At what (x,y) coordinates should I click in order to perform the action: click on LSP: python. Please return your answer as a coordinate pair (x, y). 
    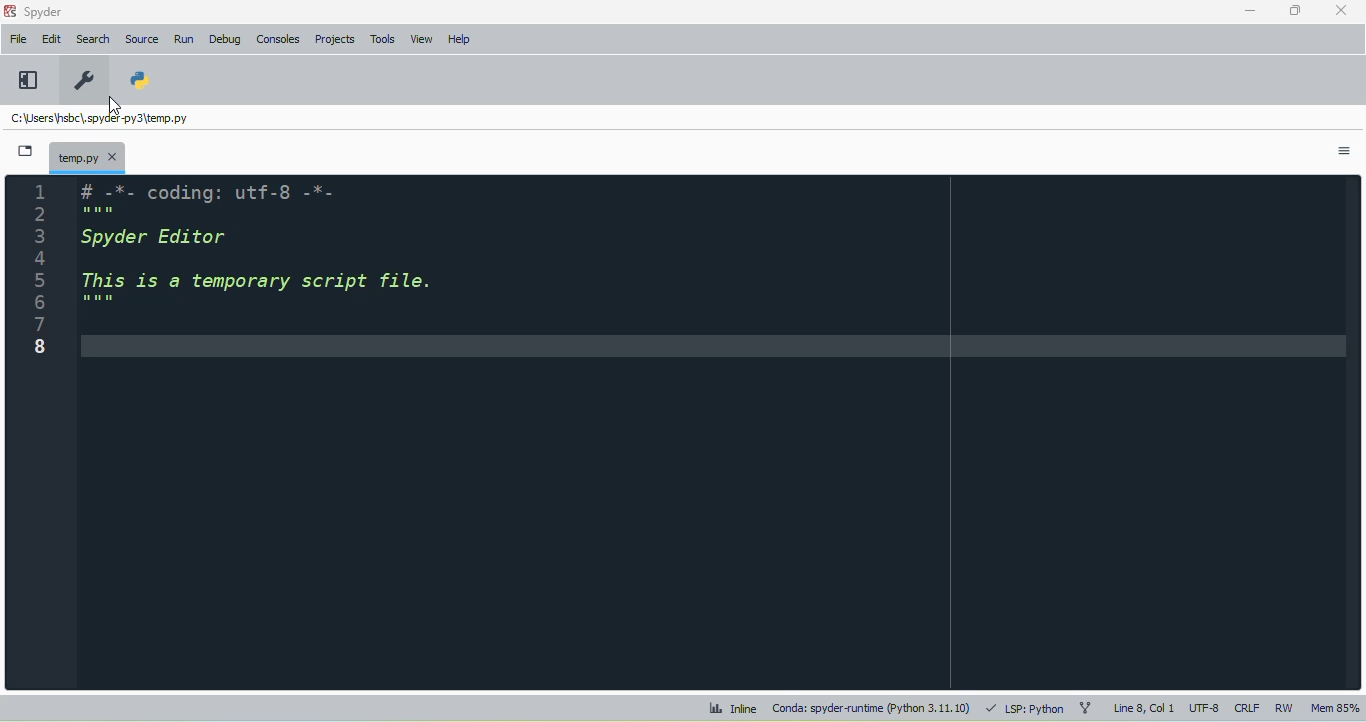
    Looking at the image, I should click on (1026, 708).